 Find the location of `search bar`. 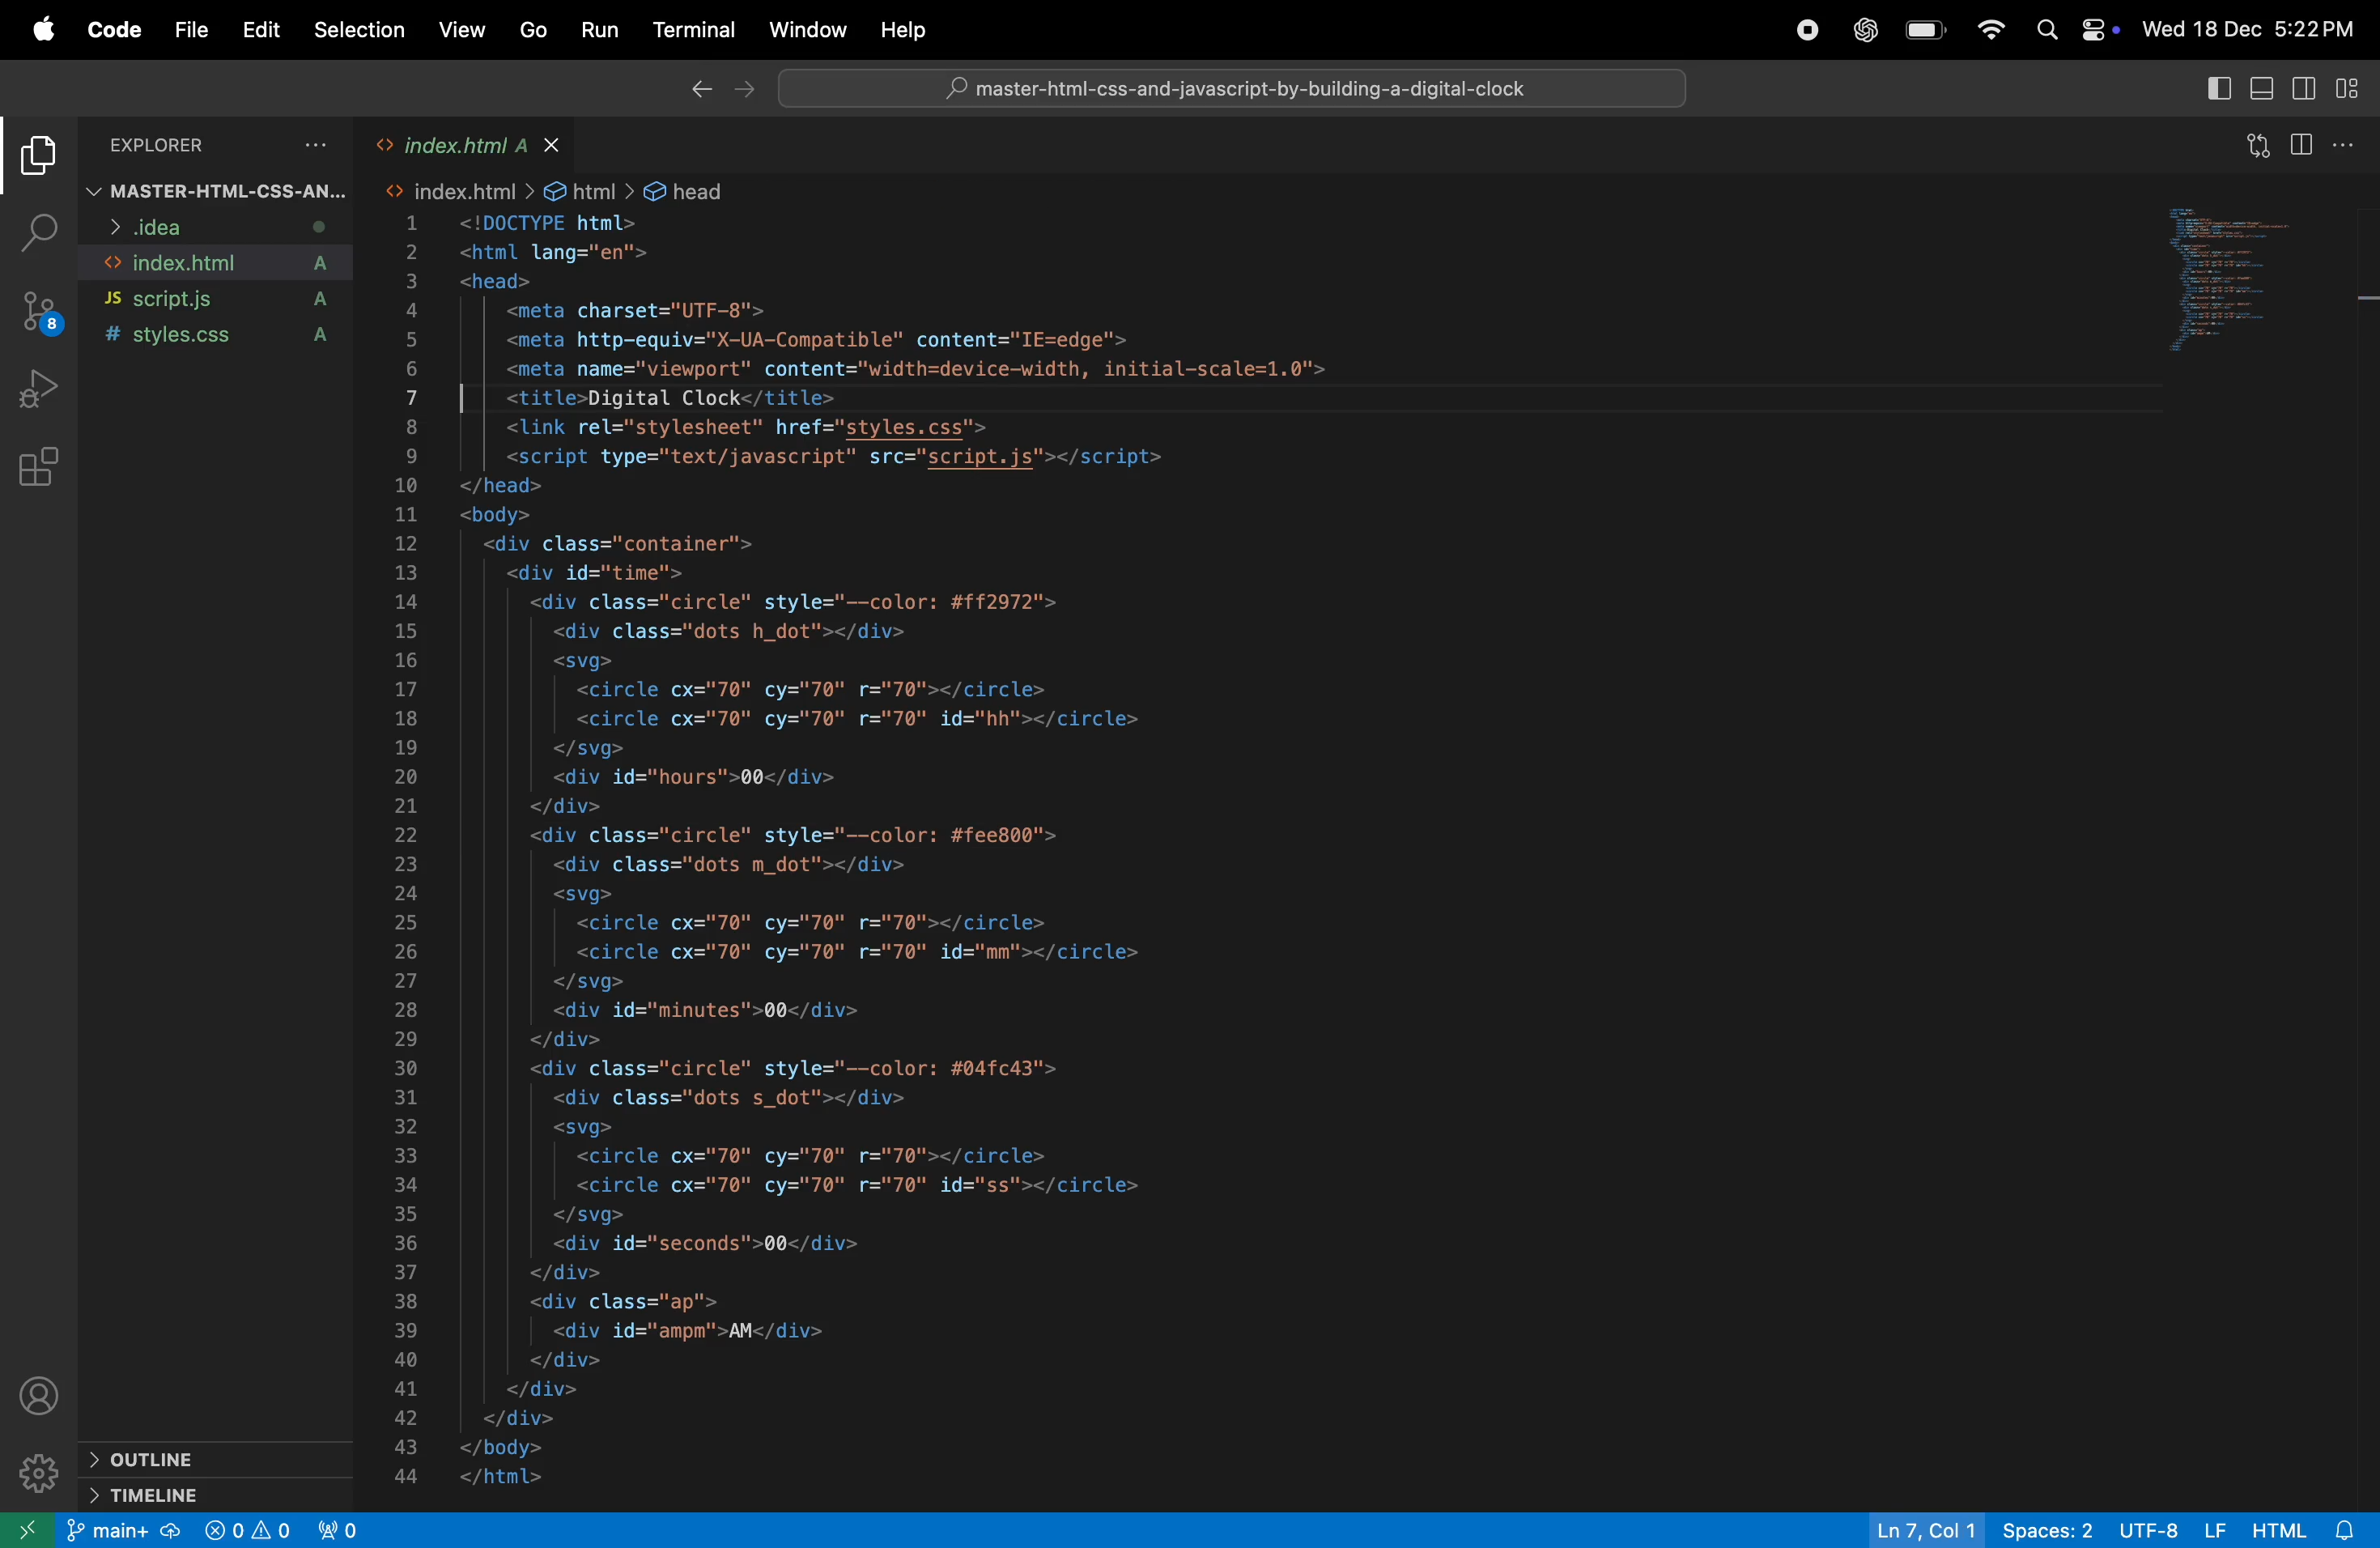

search bar is located at coordinates (1240, 86).